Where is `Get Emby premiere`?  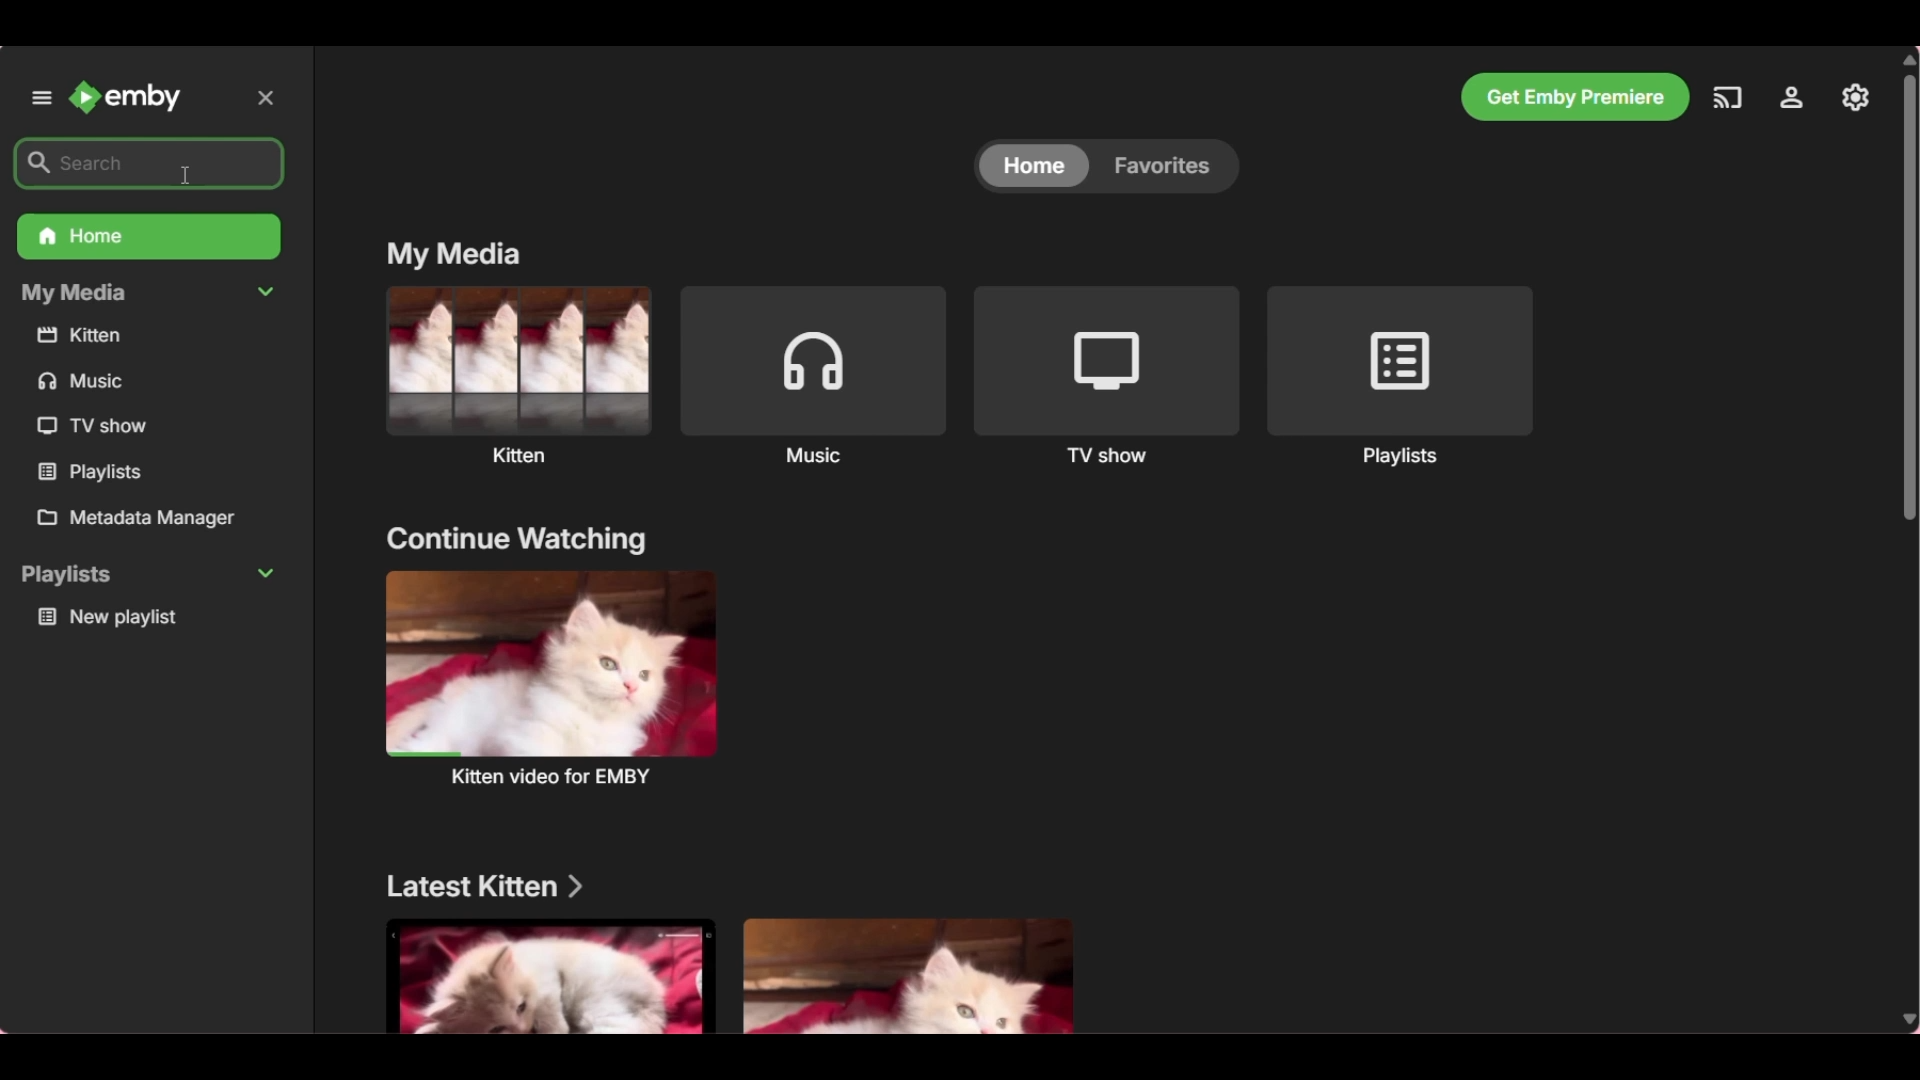 Get Emby premiere is located at coordinates (1575, 97).